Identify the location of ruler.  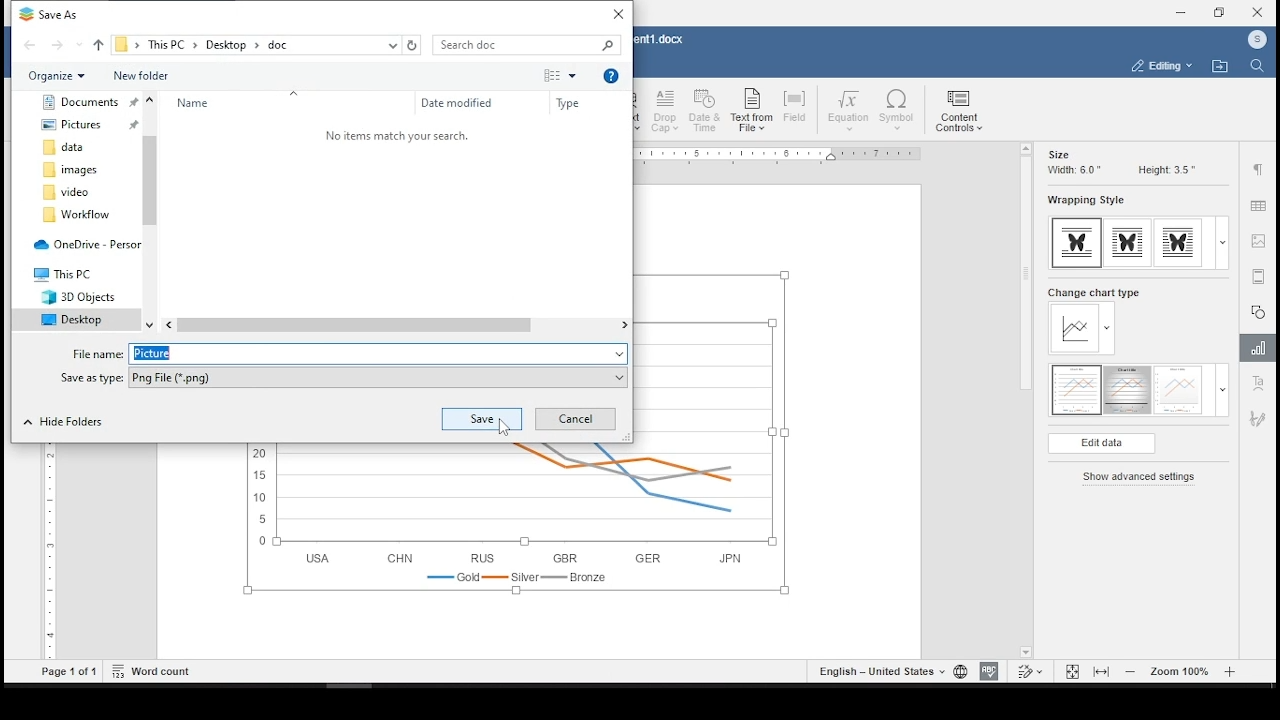
(775, 155).